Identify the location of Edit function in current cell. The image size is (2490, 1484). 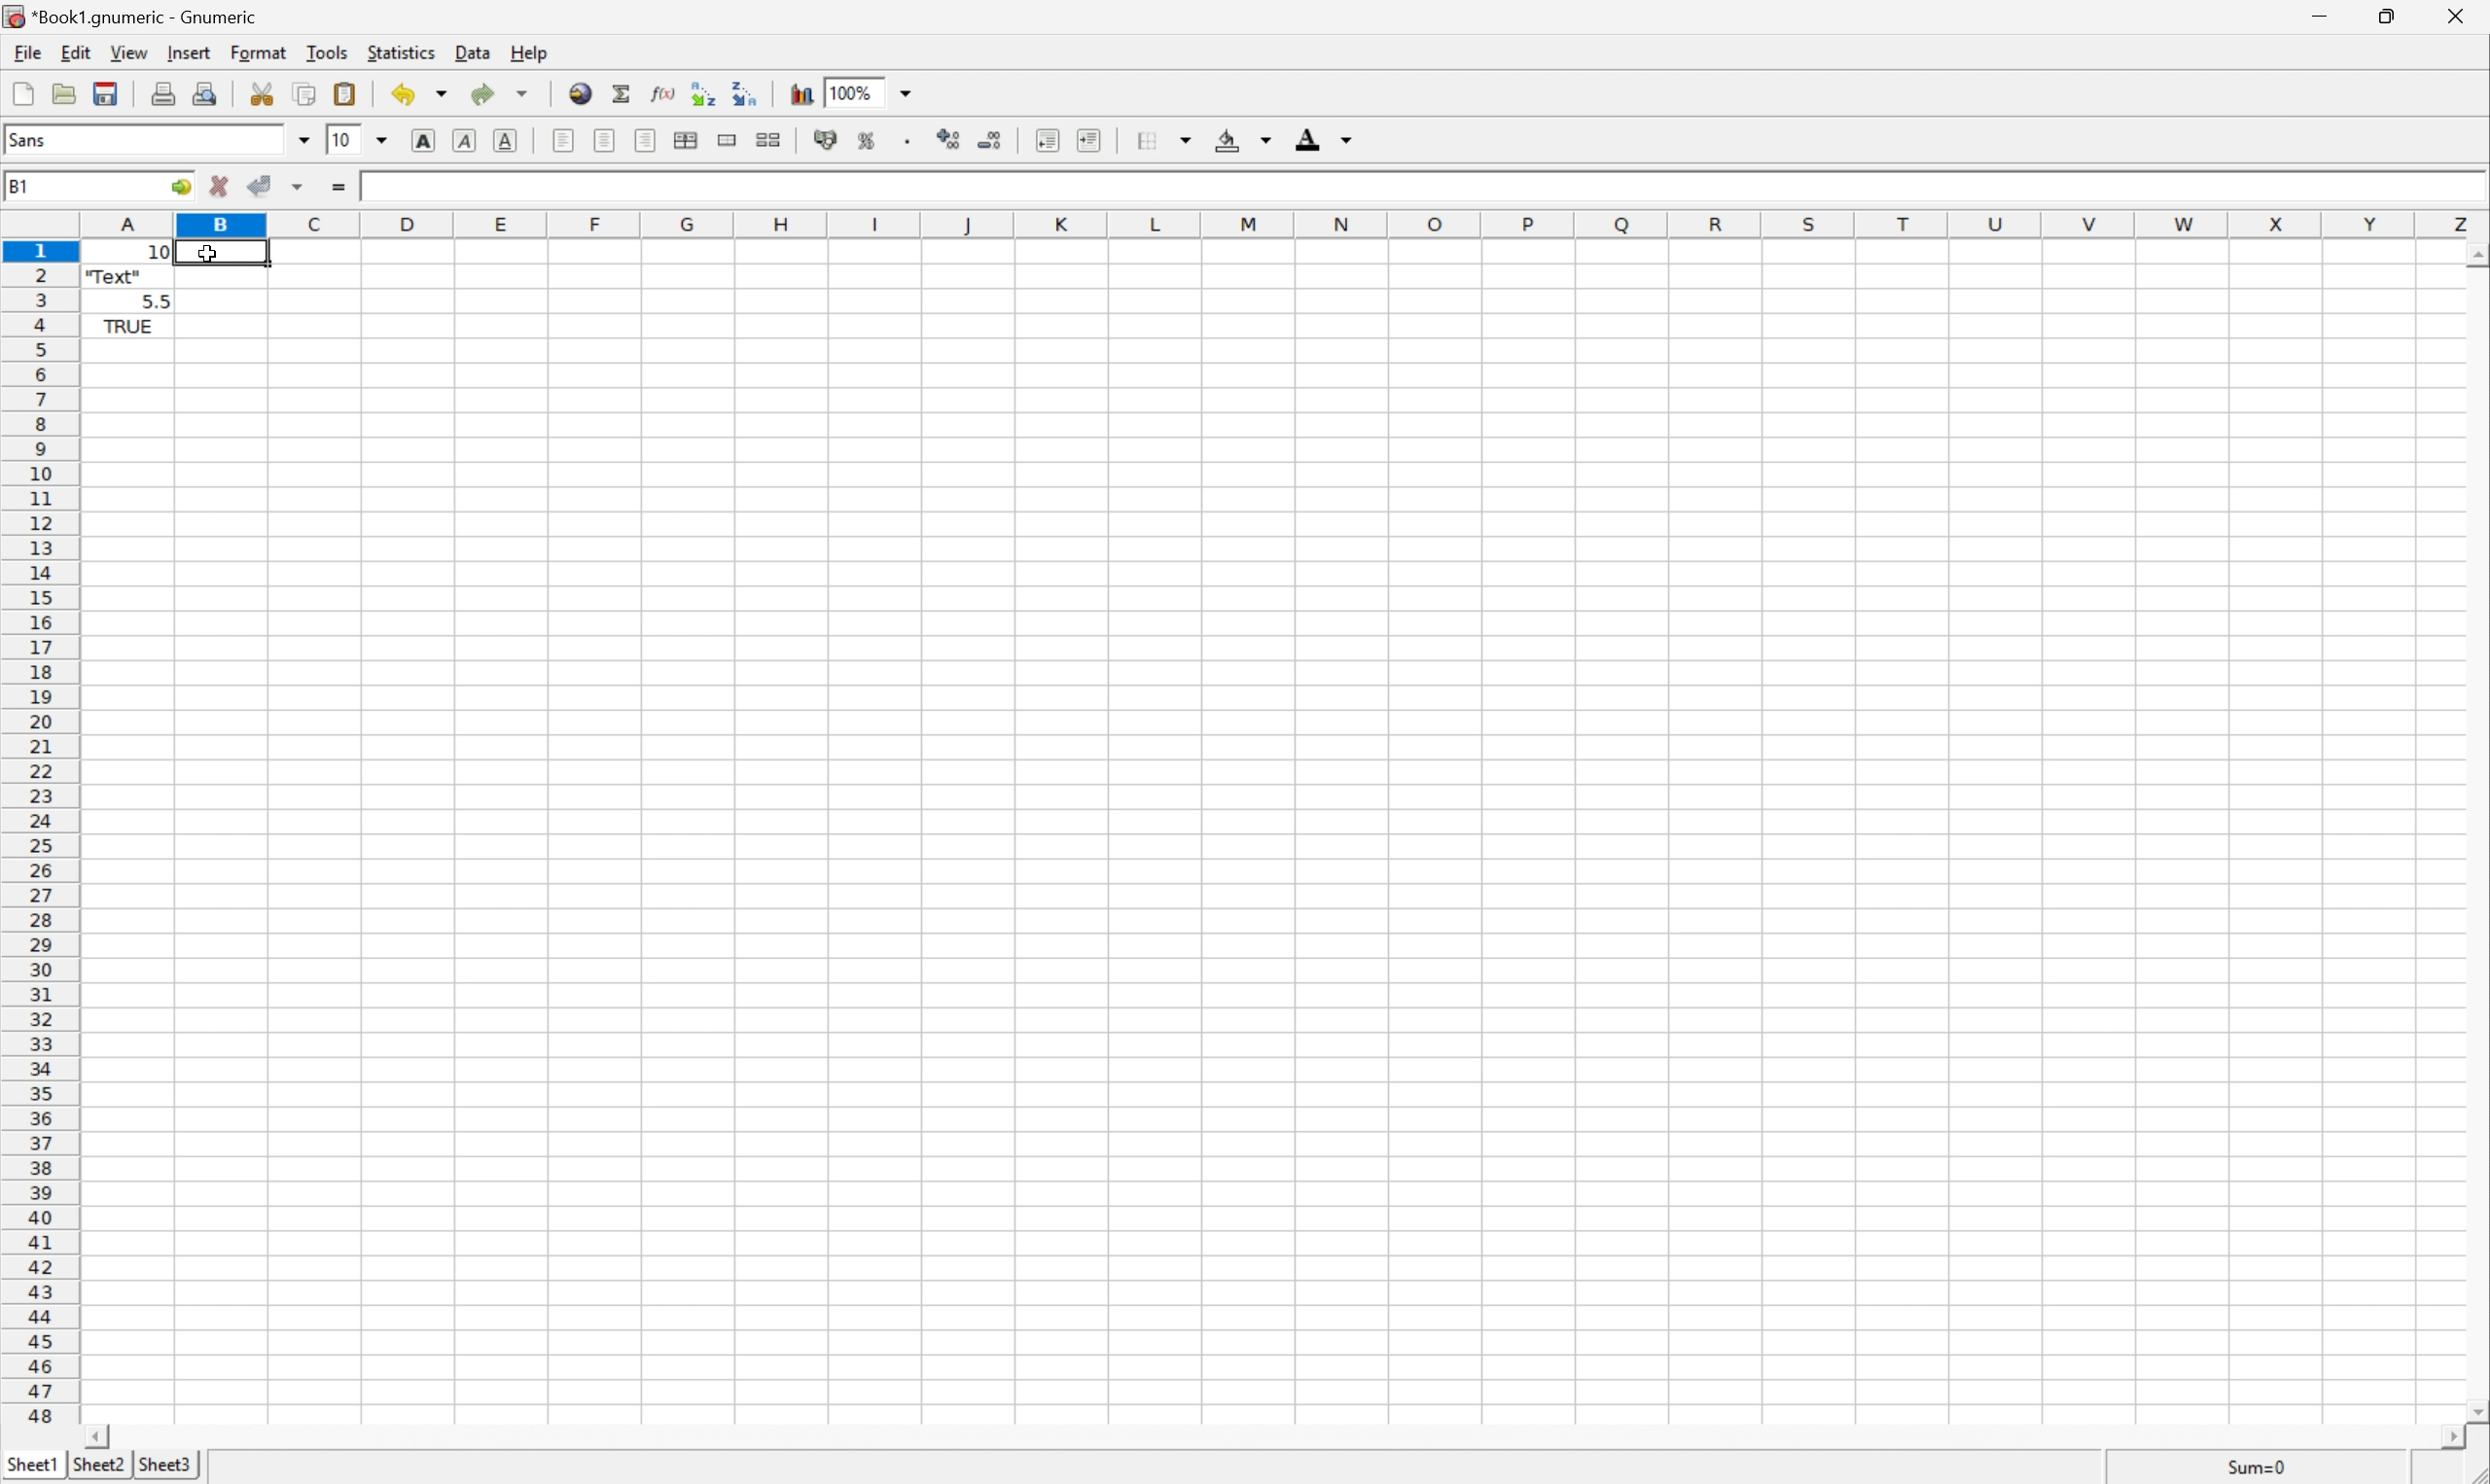
(665, 93).